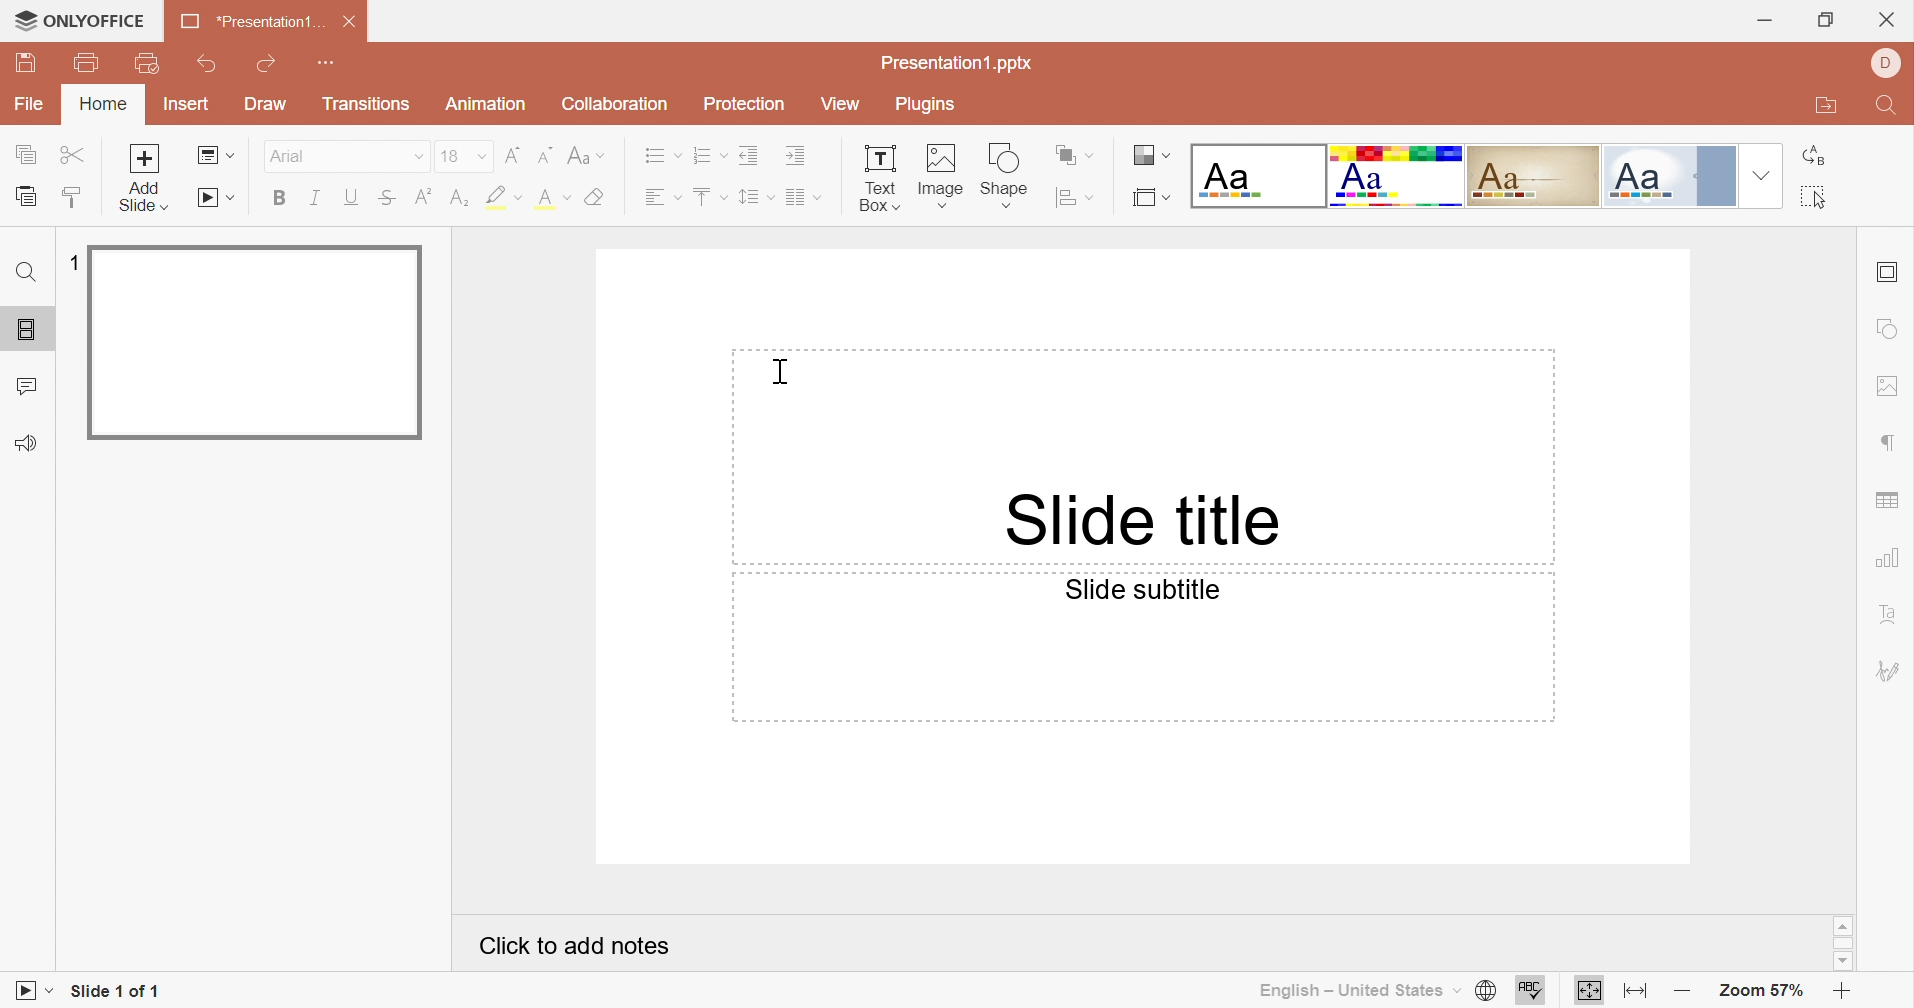 The height and width of the screenshot is (1008, 1914). What do you see at coordinates (1890, 270) in the screenshot?
I see `slide settings` at bounding box center [1890, 270].